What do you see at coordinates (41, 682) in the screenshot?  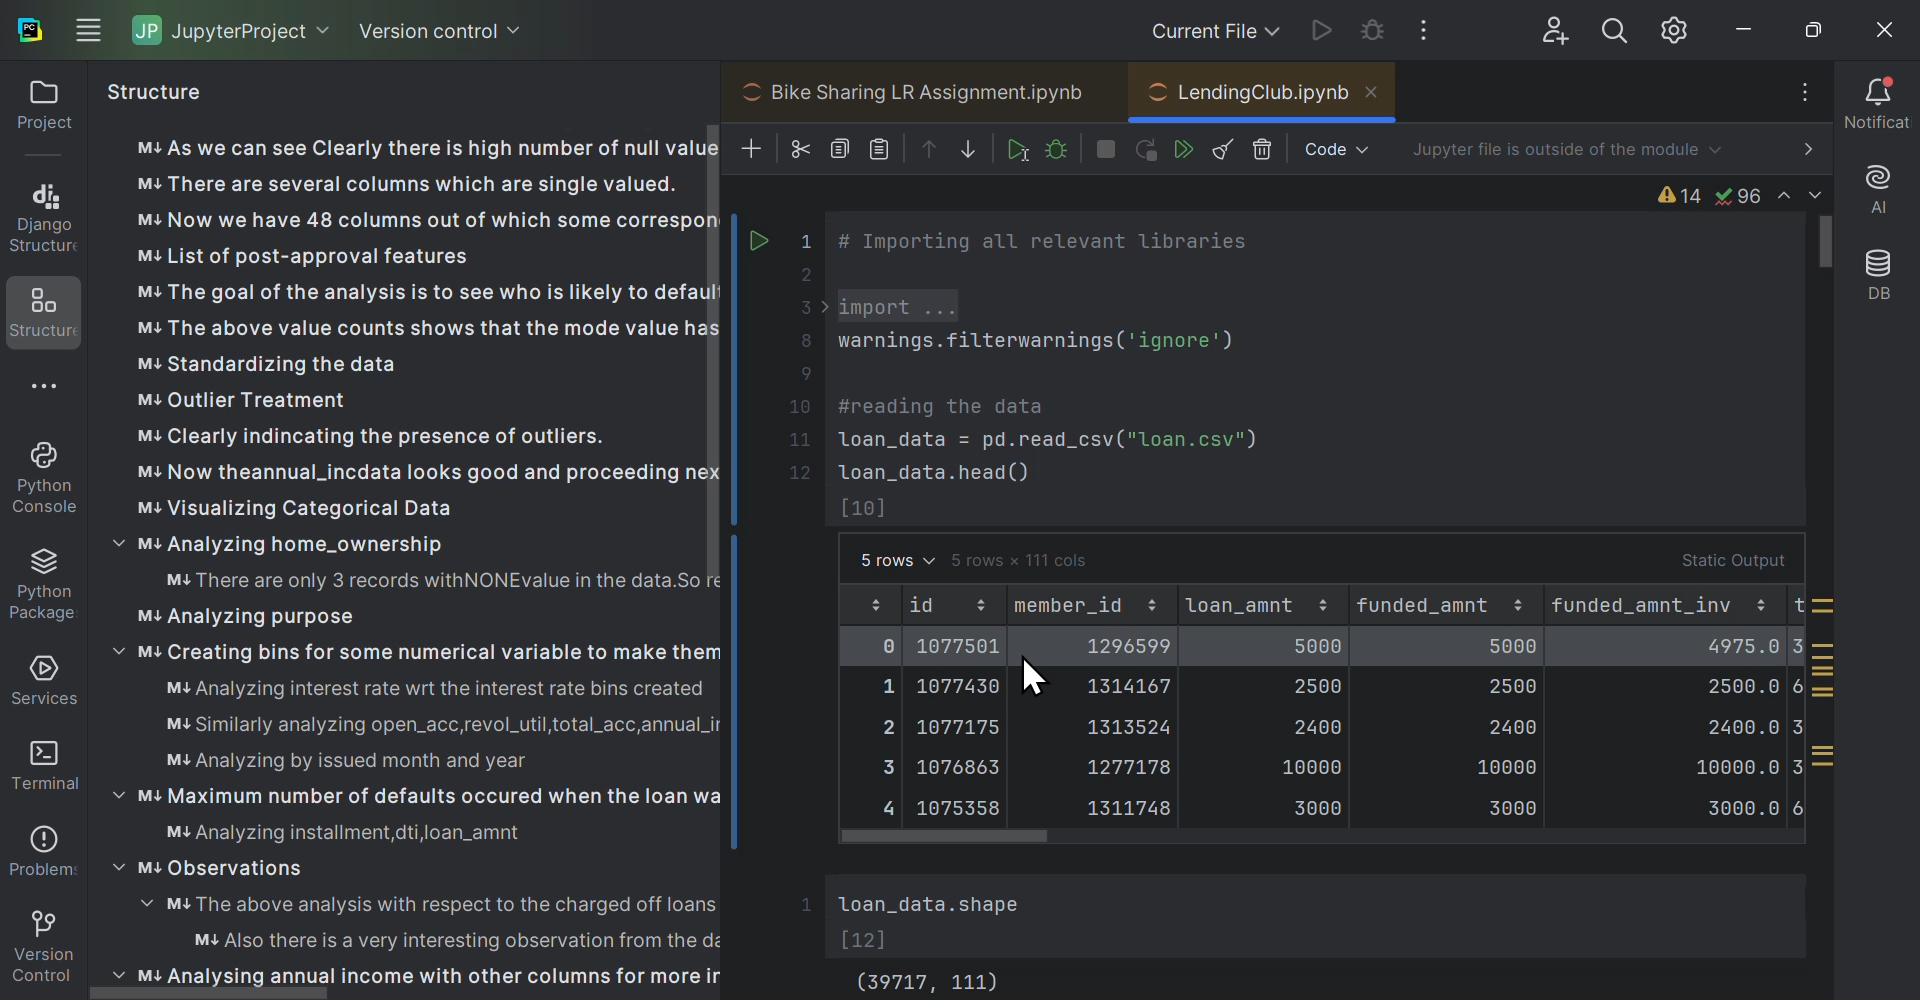 I see `Services` at bounding box center [41, 682].